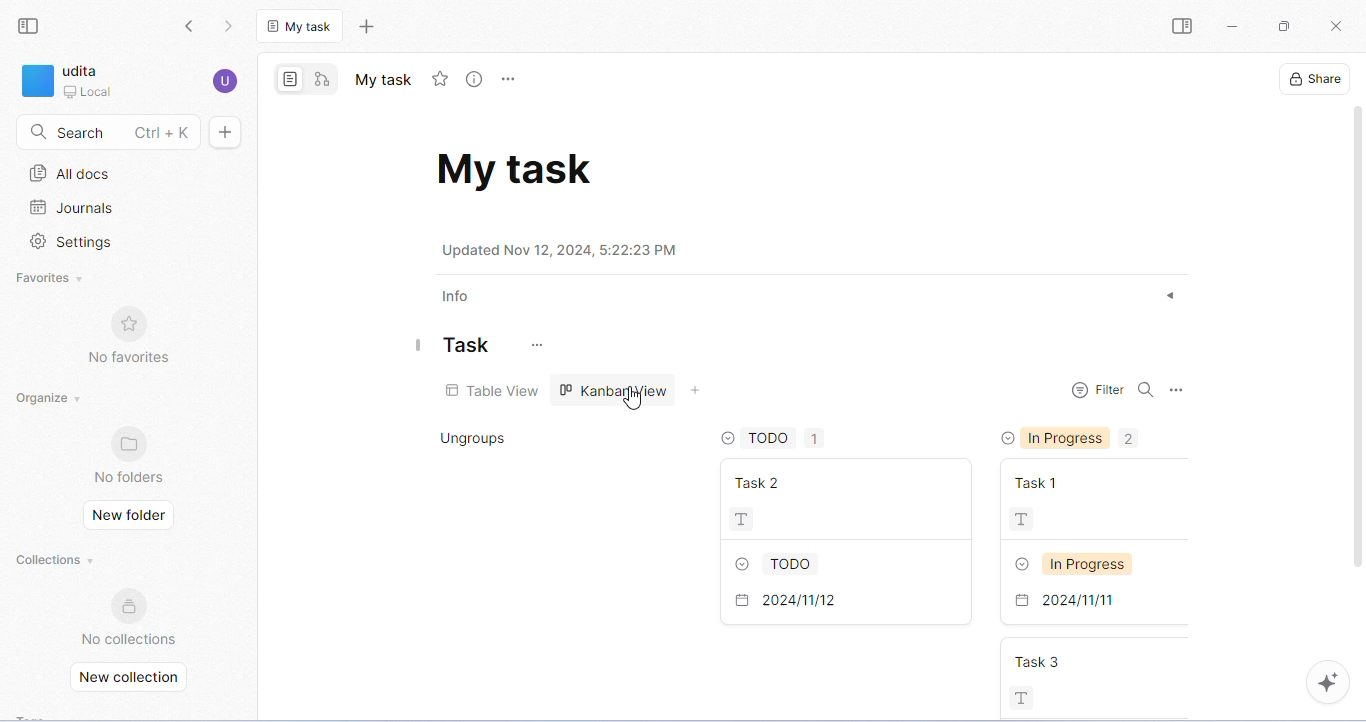  Describe the element at coordinates (226, 80) in the screenshot. I see `account` at that location.